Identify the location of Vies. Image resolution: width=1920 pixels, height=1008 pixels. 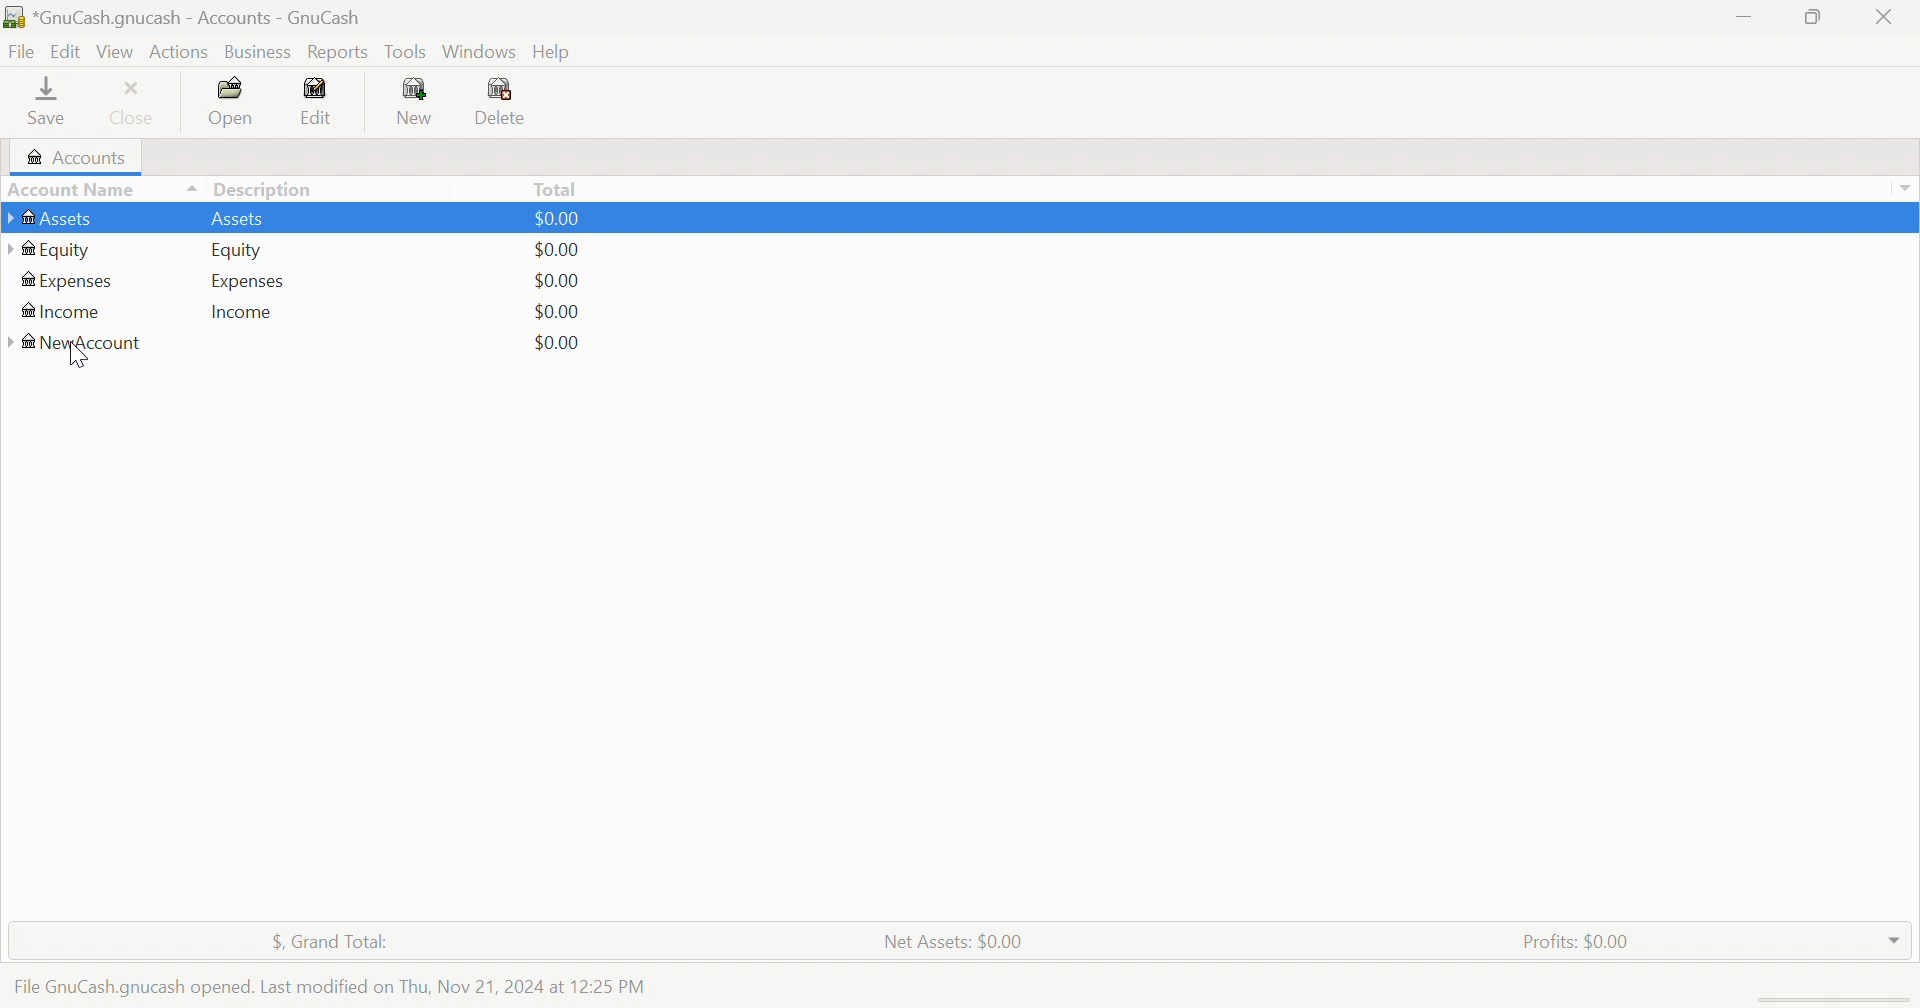
(116, 51).